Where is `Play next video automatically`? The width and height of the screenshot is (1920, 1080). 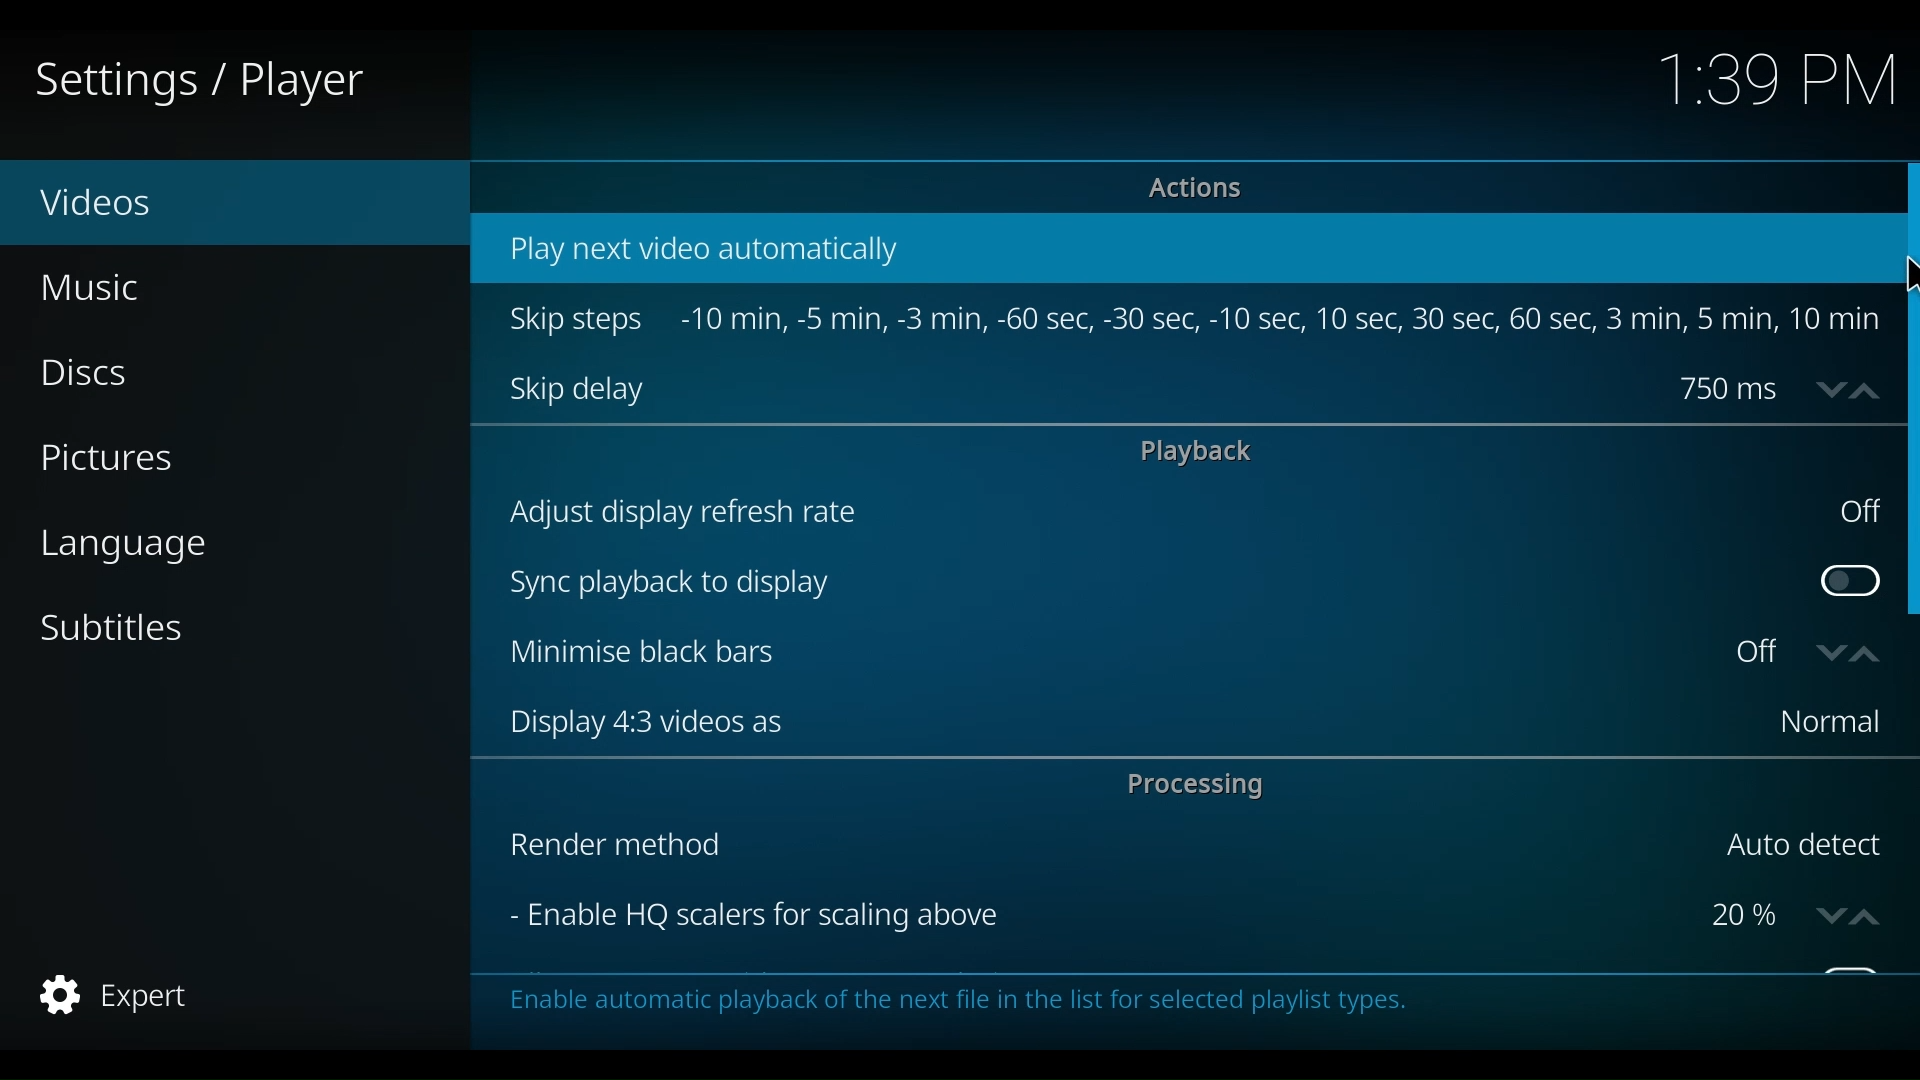 Play next video automatically is located at coordinates (718, 251).